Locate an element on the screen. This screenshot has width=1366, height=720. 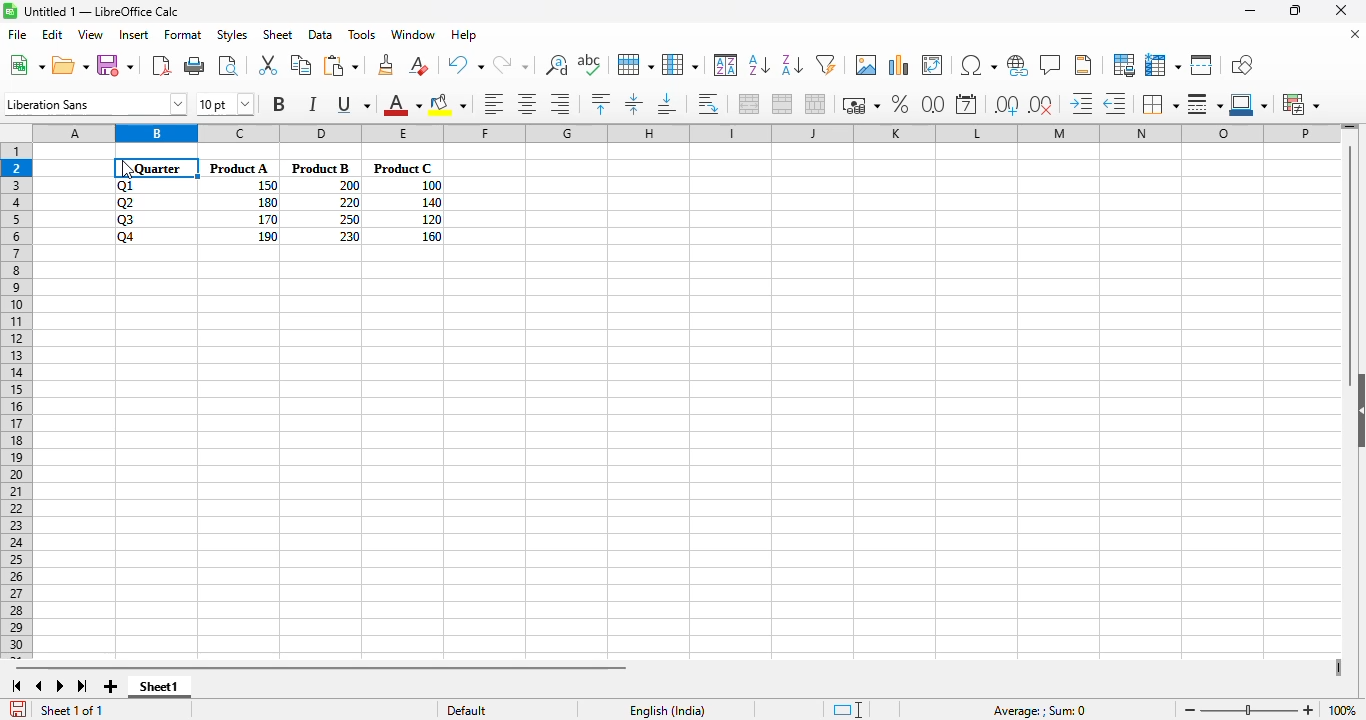
Q4 is located at coordinates (127, 237).